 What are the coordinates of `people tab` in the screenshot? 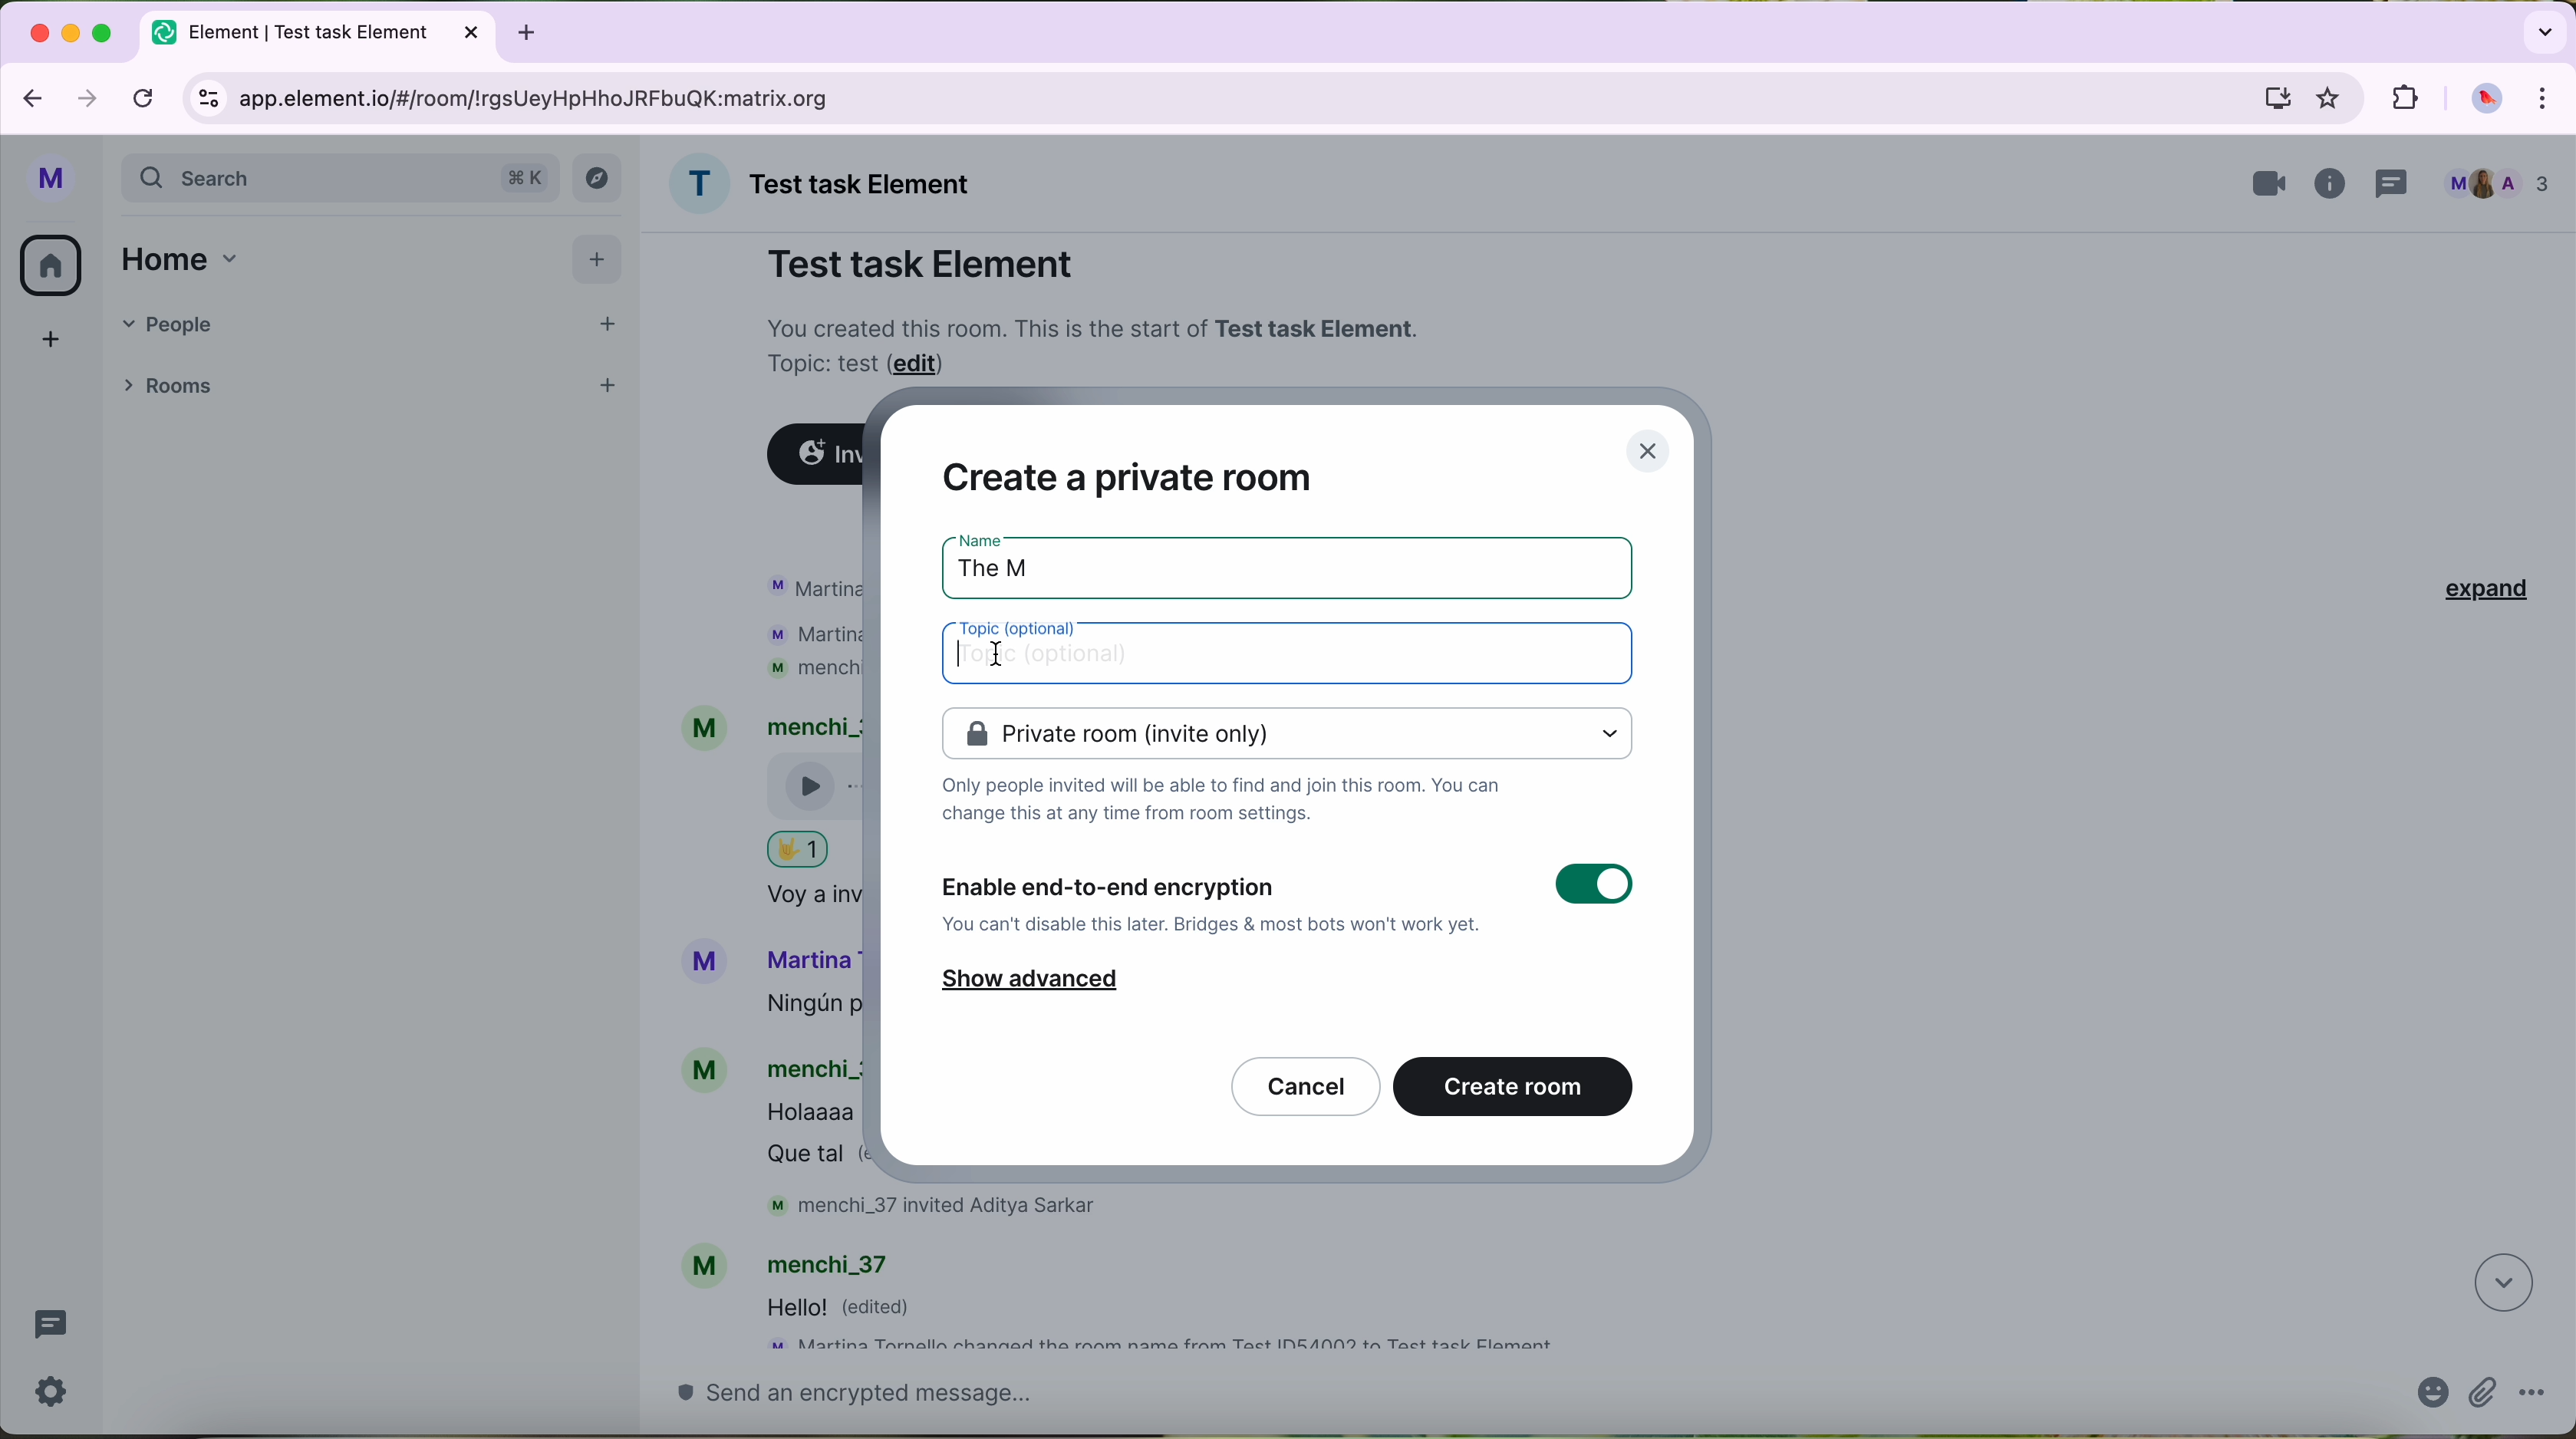 It's located at (373, 323).